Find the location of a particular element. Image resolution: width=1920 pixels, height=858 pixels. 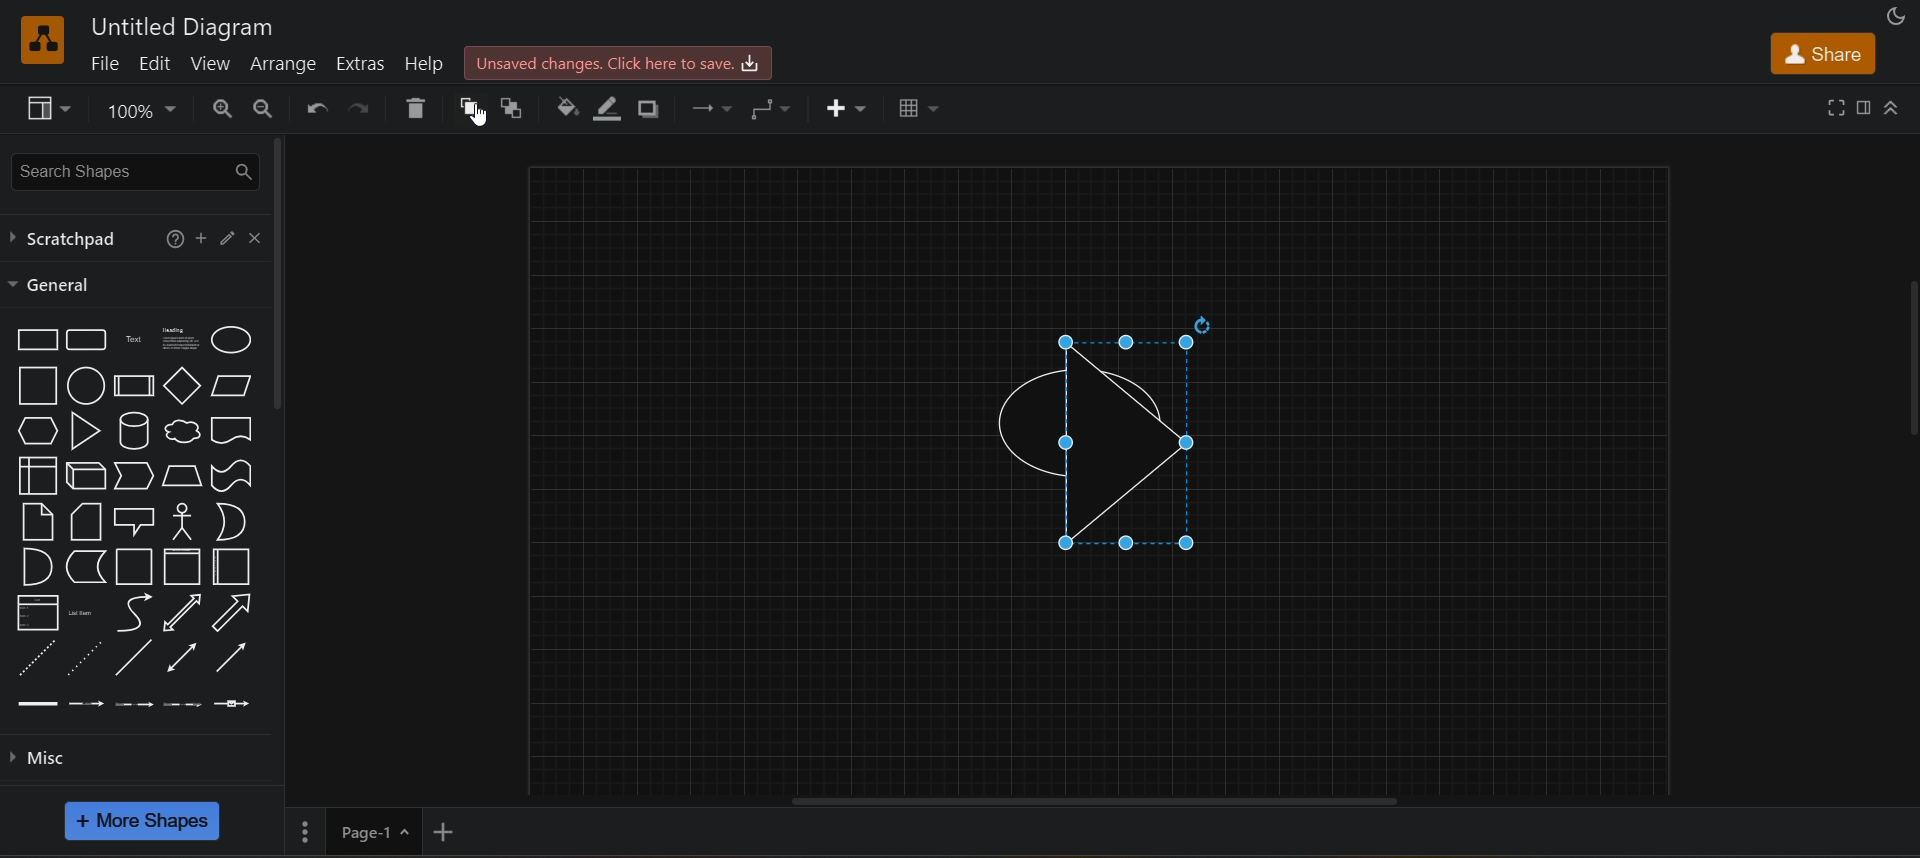

diamond is located at coordinates (182, 385).